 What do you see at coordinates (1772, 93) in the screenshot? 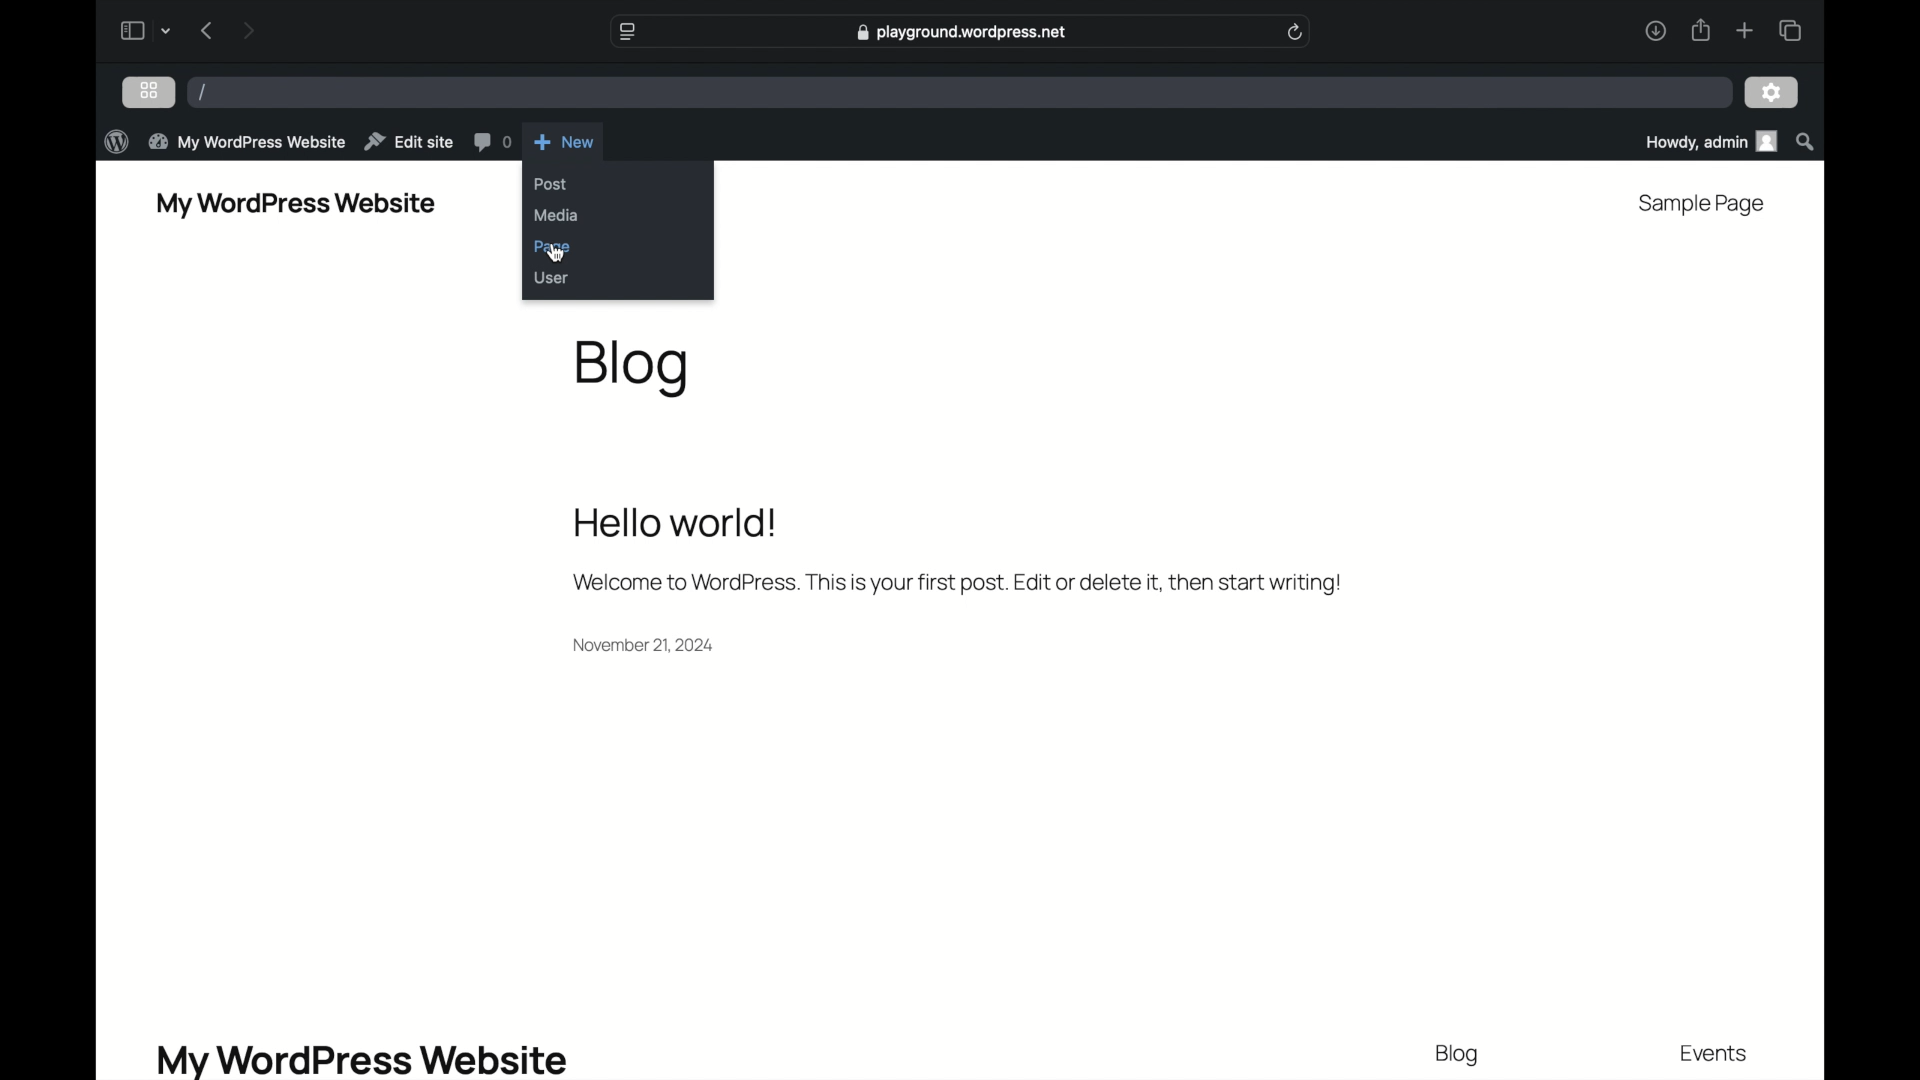
I see `settings` at bounding box center [1772, 93].